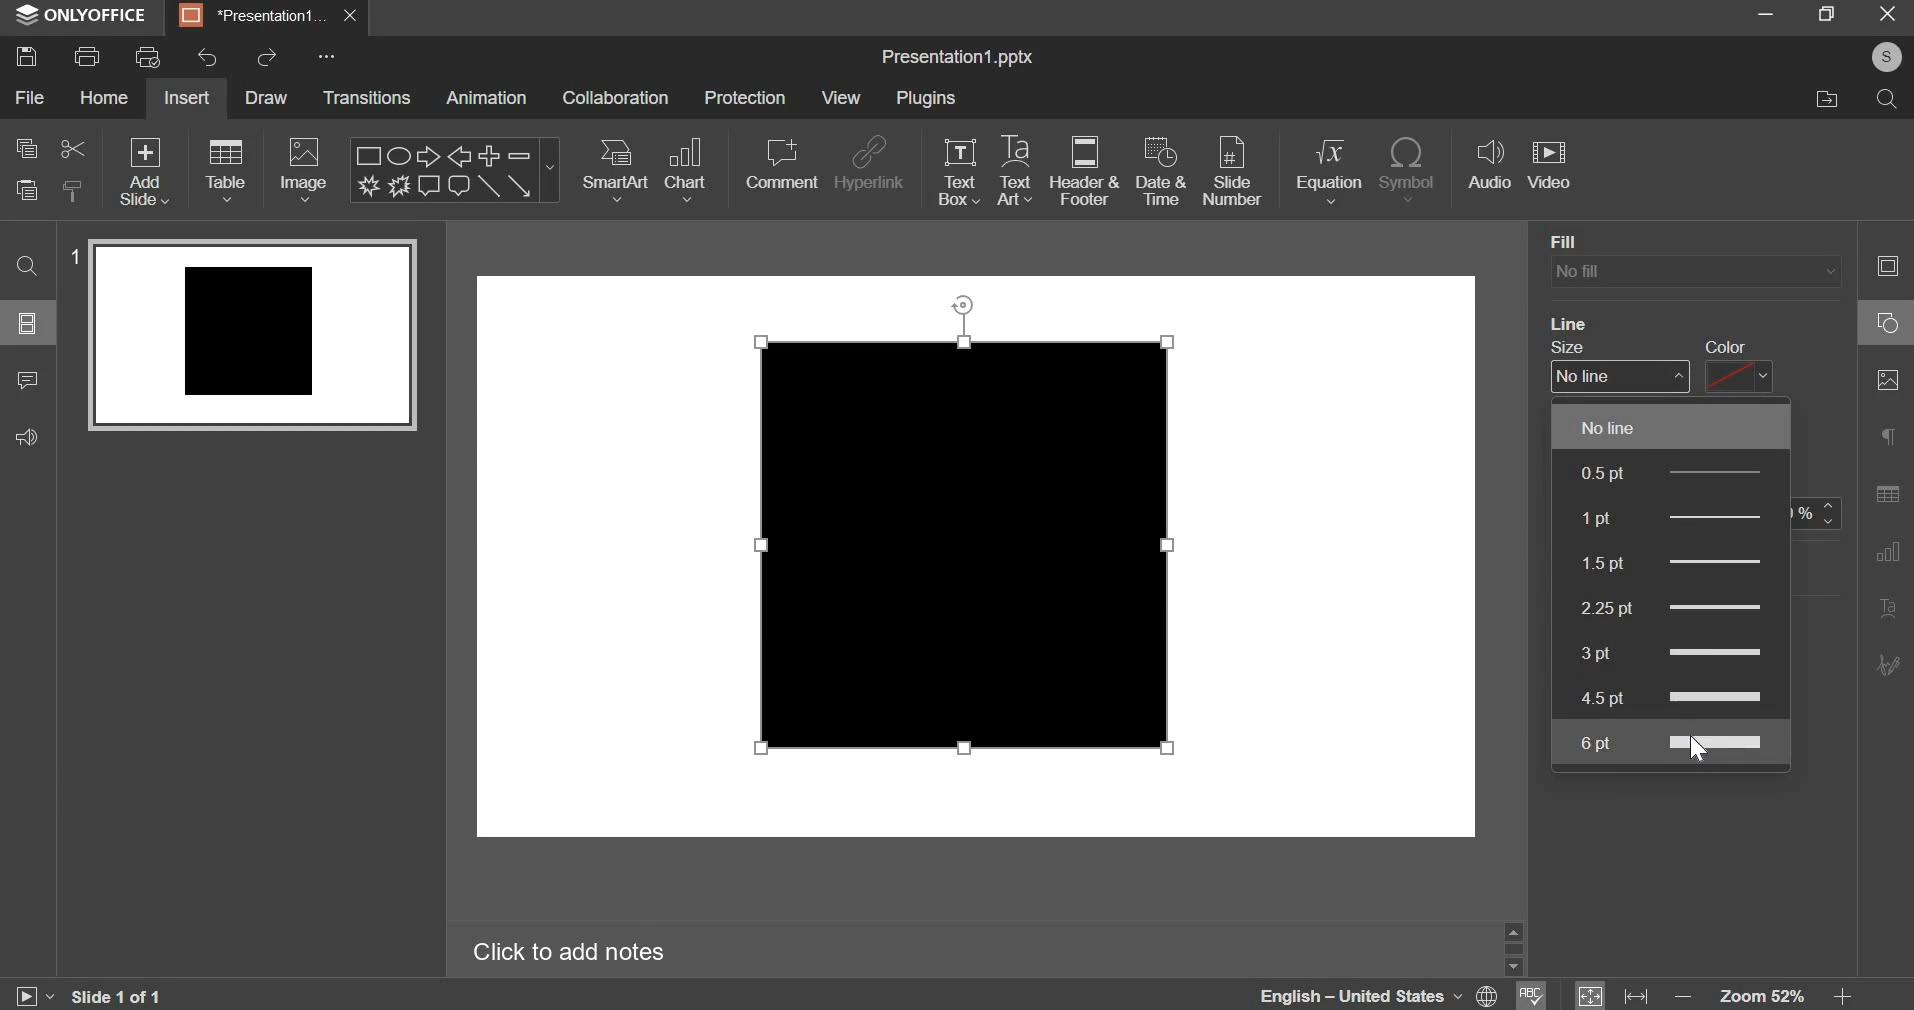  I want to click on find, so click(28, 265).